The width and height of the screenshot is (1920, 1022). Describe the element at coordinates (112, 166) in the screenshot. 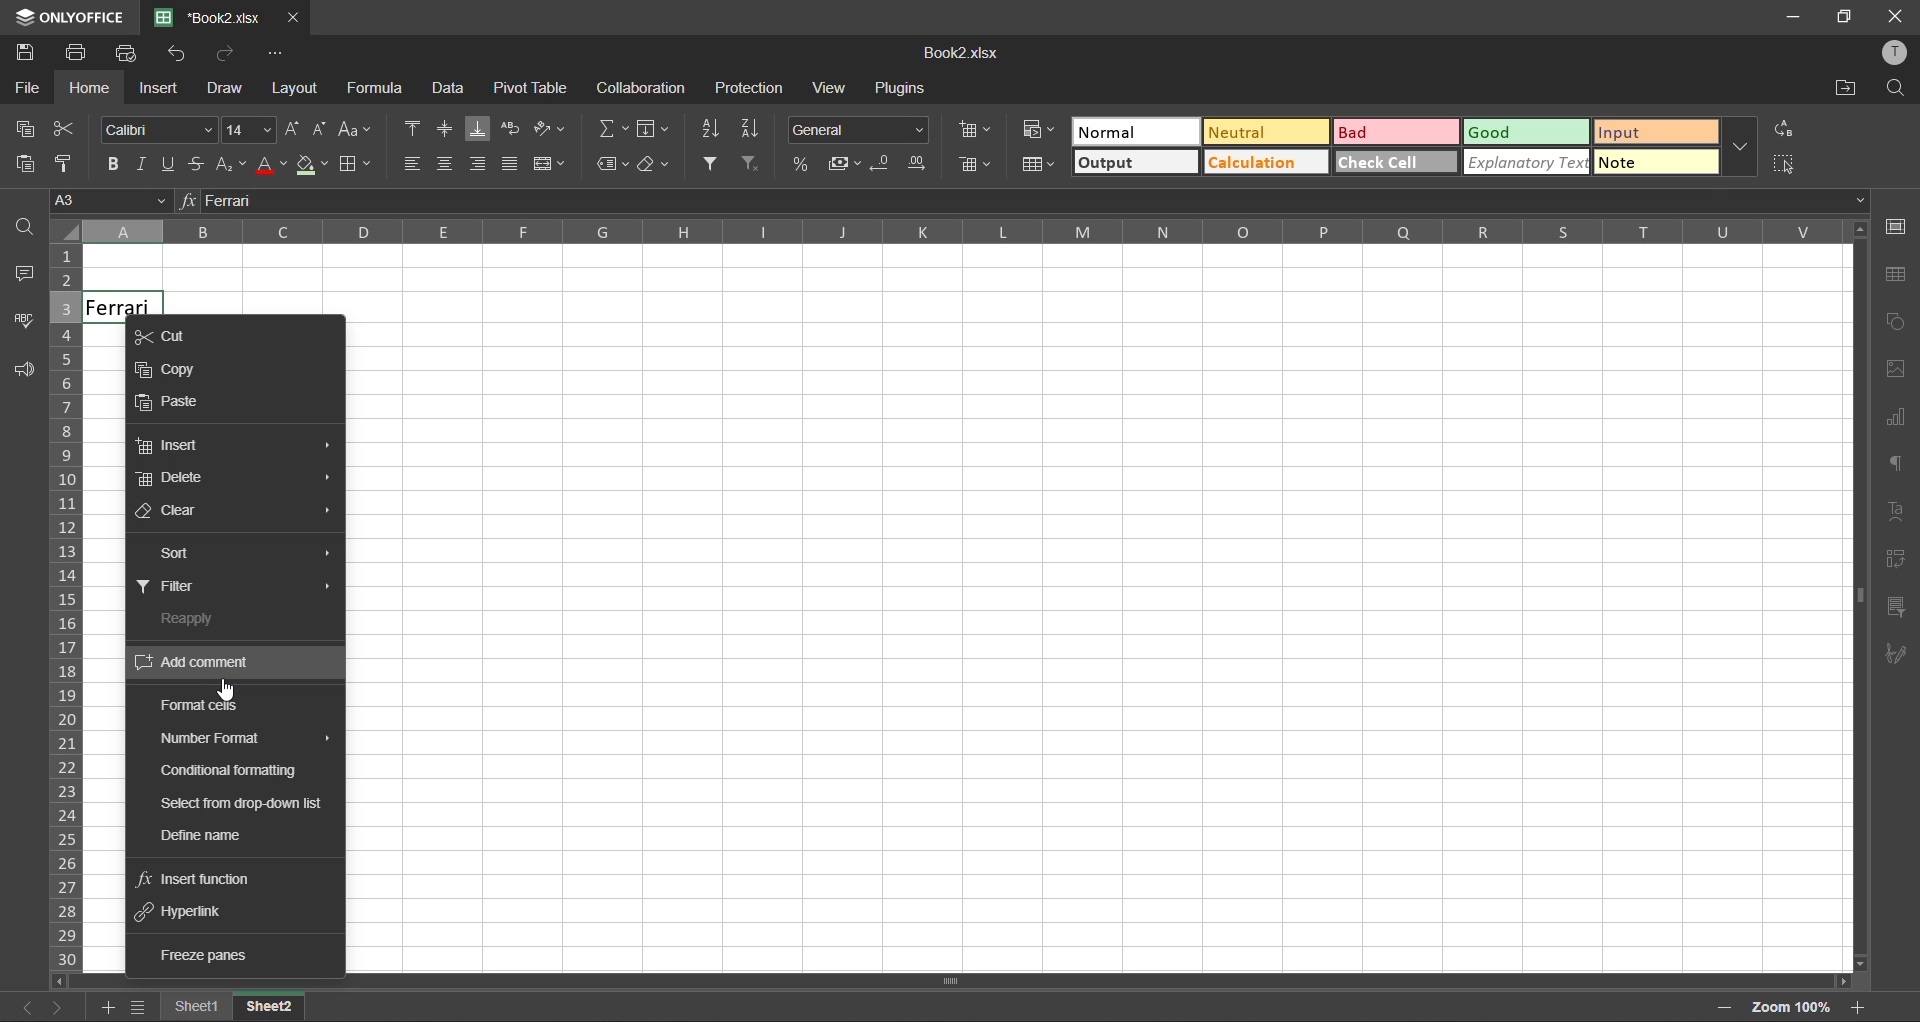

I see `bold` at that location.